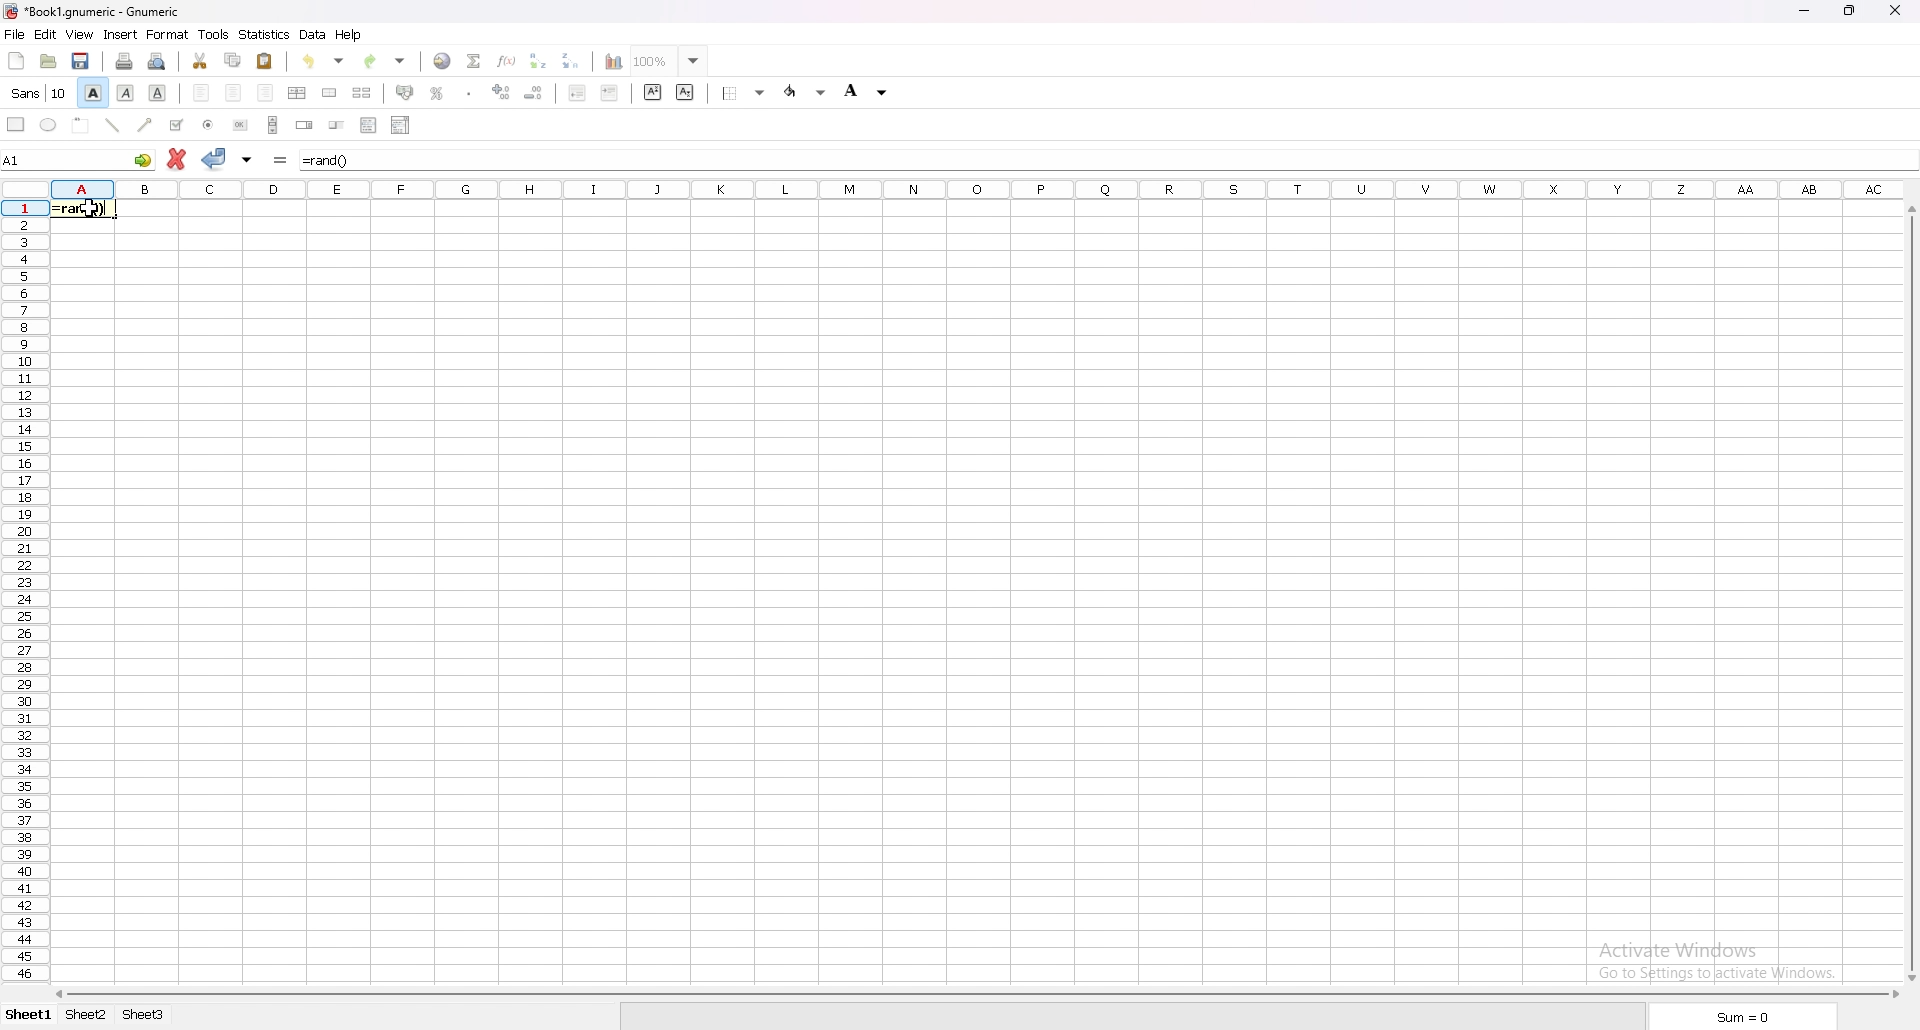  What do you see at coordinates (158, 61) in the screenshot?
I see `print preview` at bounding box center [158, 61].